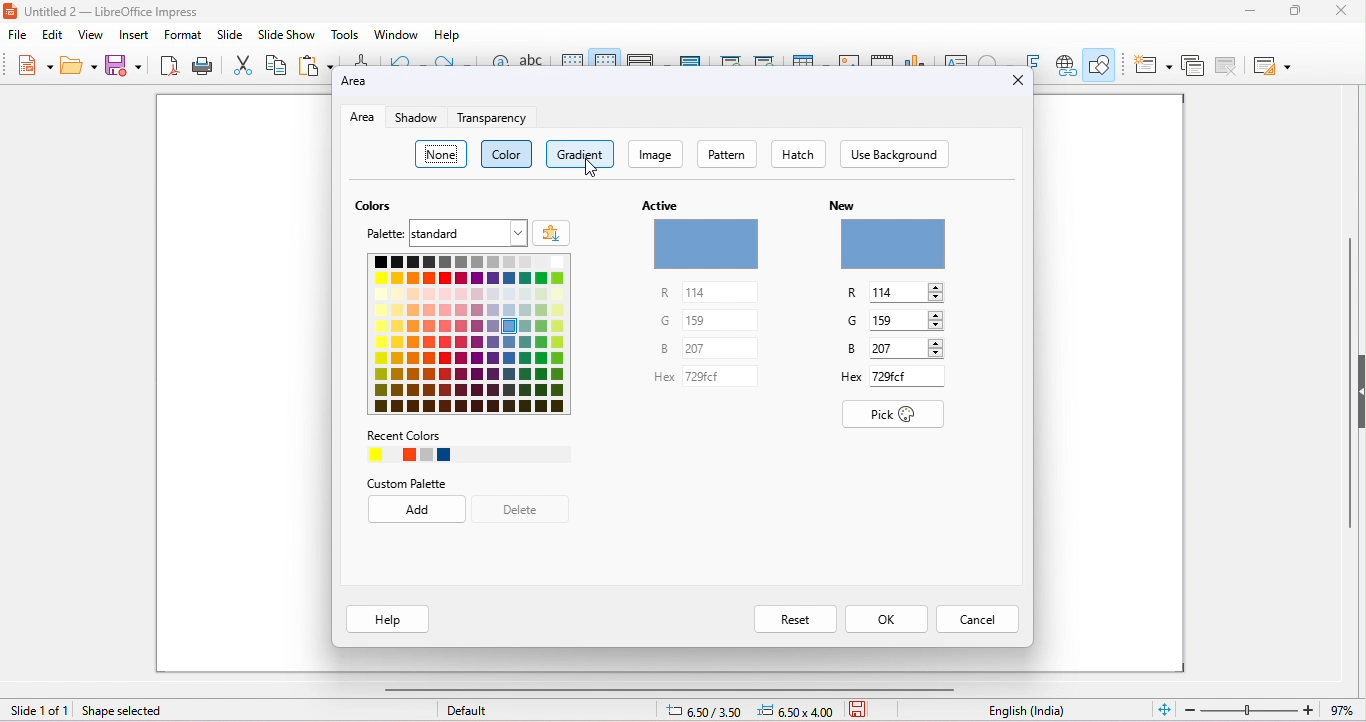 The width and height of the screenshot is (1366, 722). What do you see at coordinates (908, 321) in the screenshot?
I see `159` at bounding box center [908, 321].